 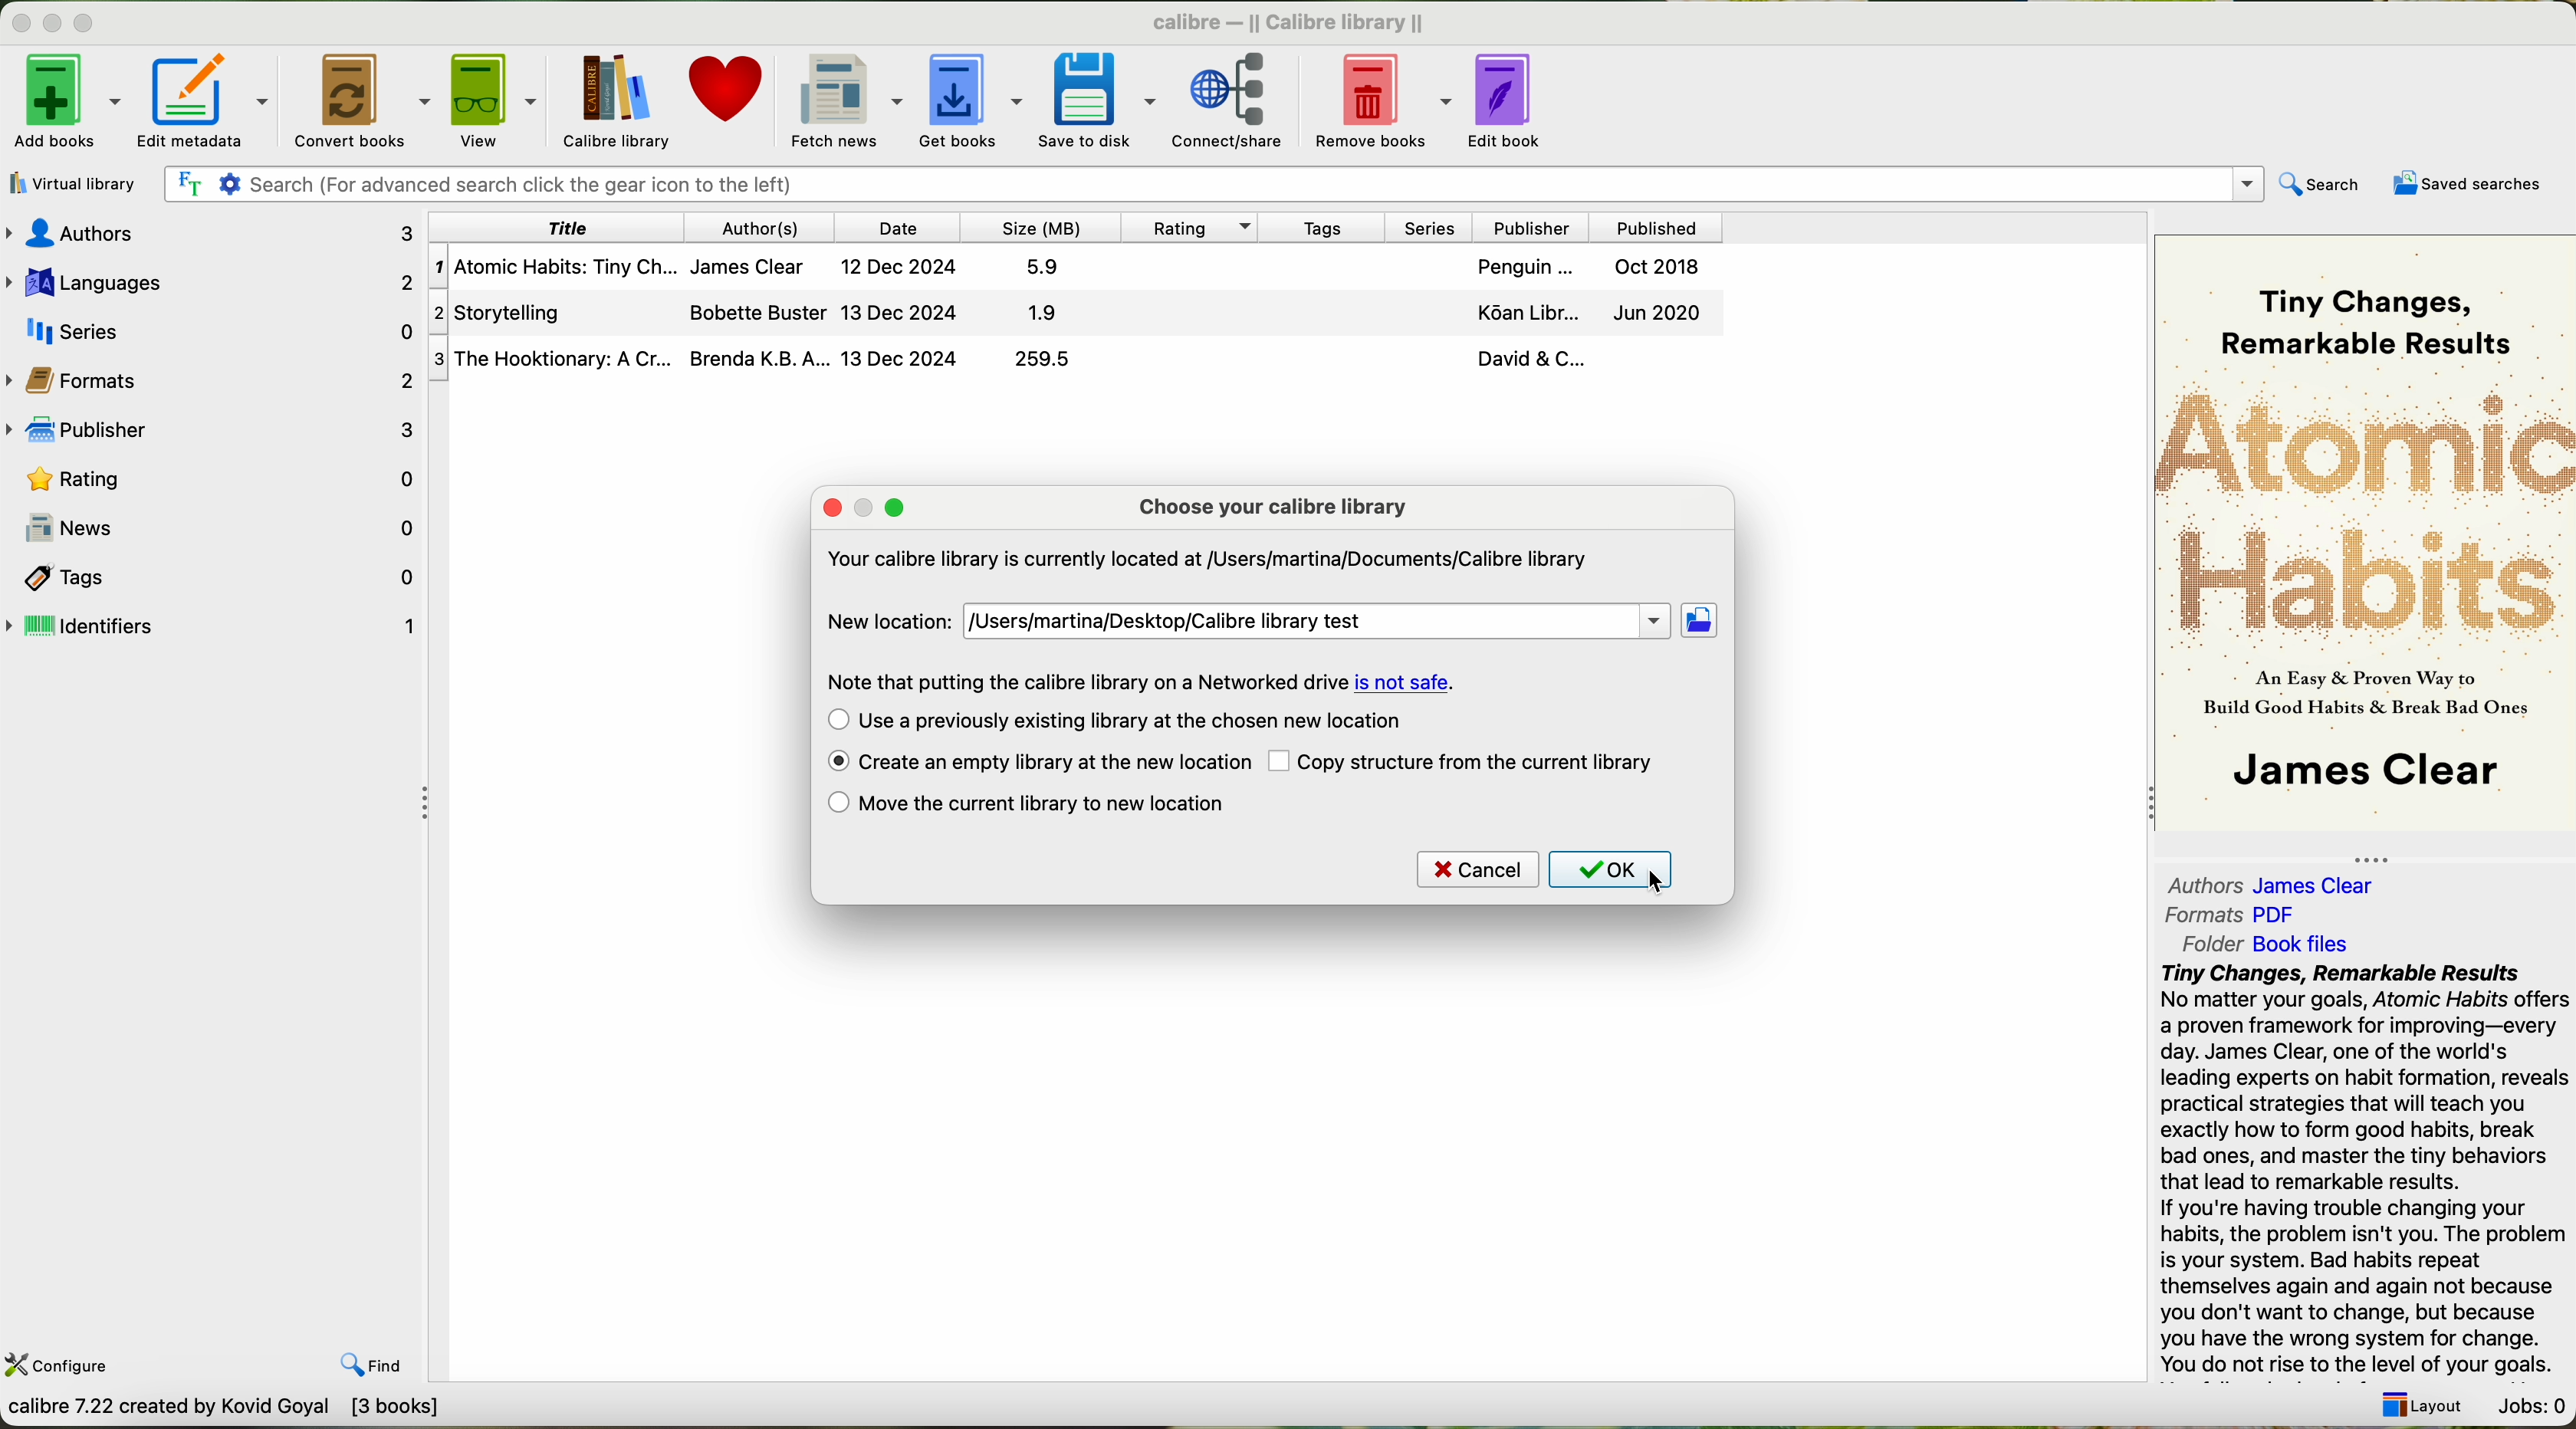 What do you see at coordinates (296, 1412) in the screenshot?
I see `Choose calbre library to work with Calbre Library [3book}` at bounding box center [296, 1412].